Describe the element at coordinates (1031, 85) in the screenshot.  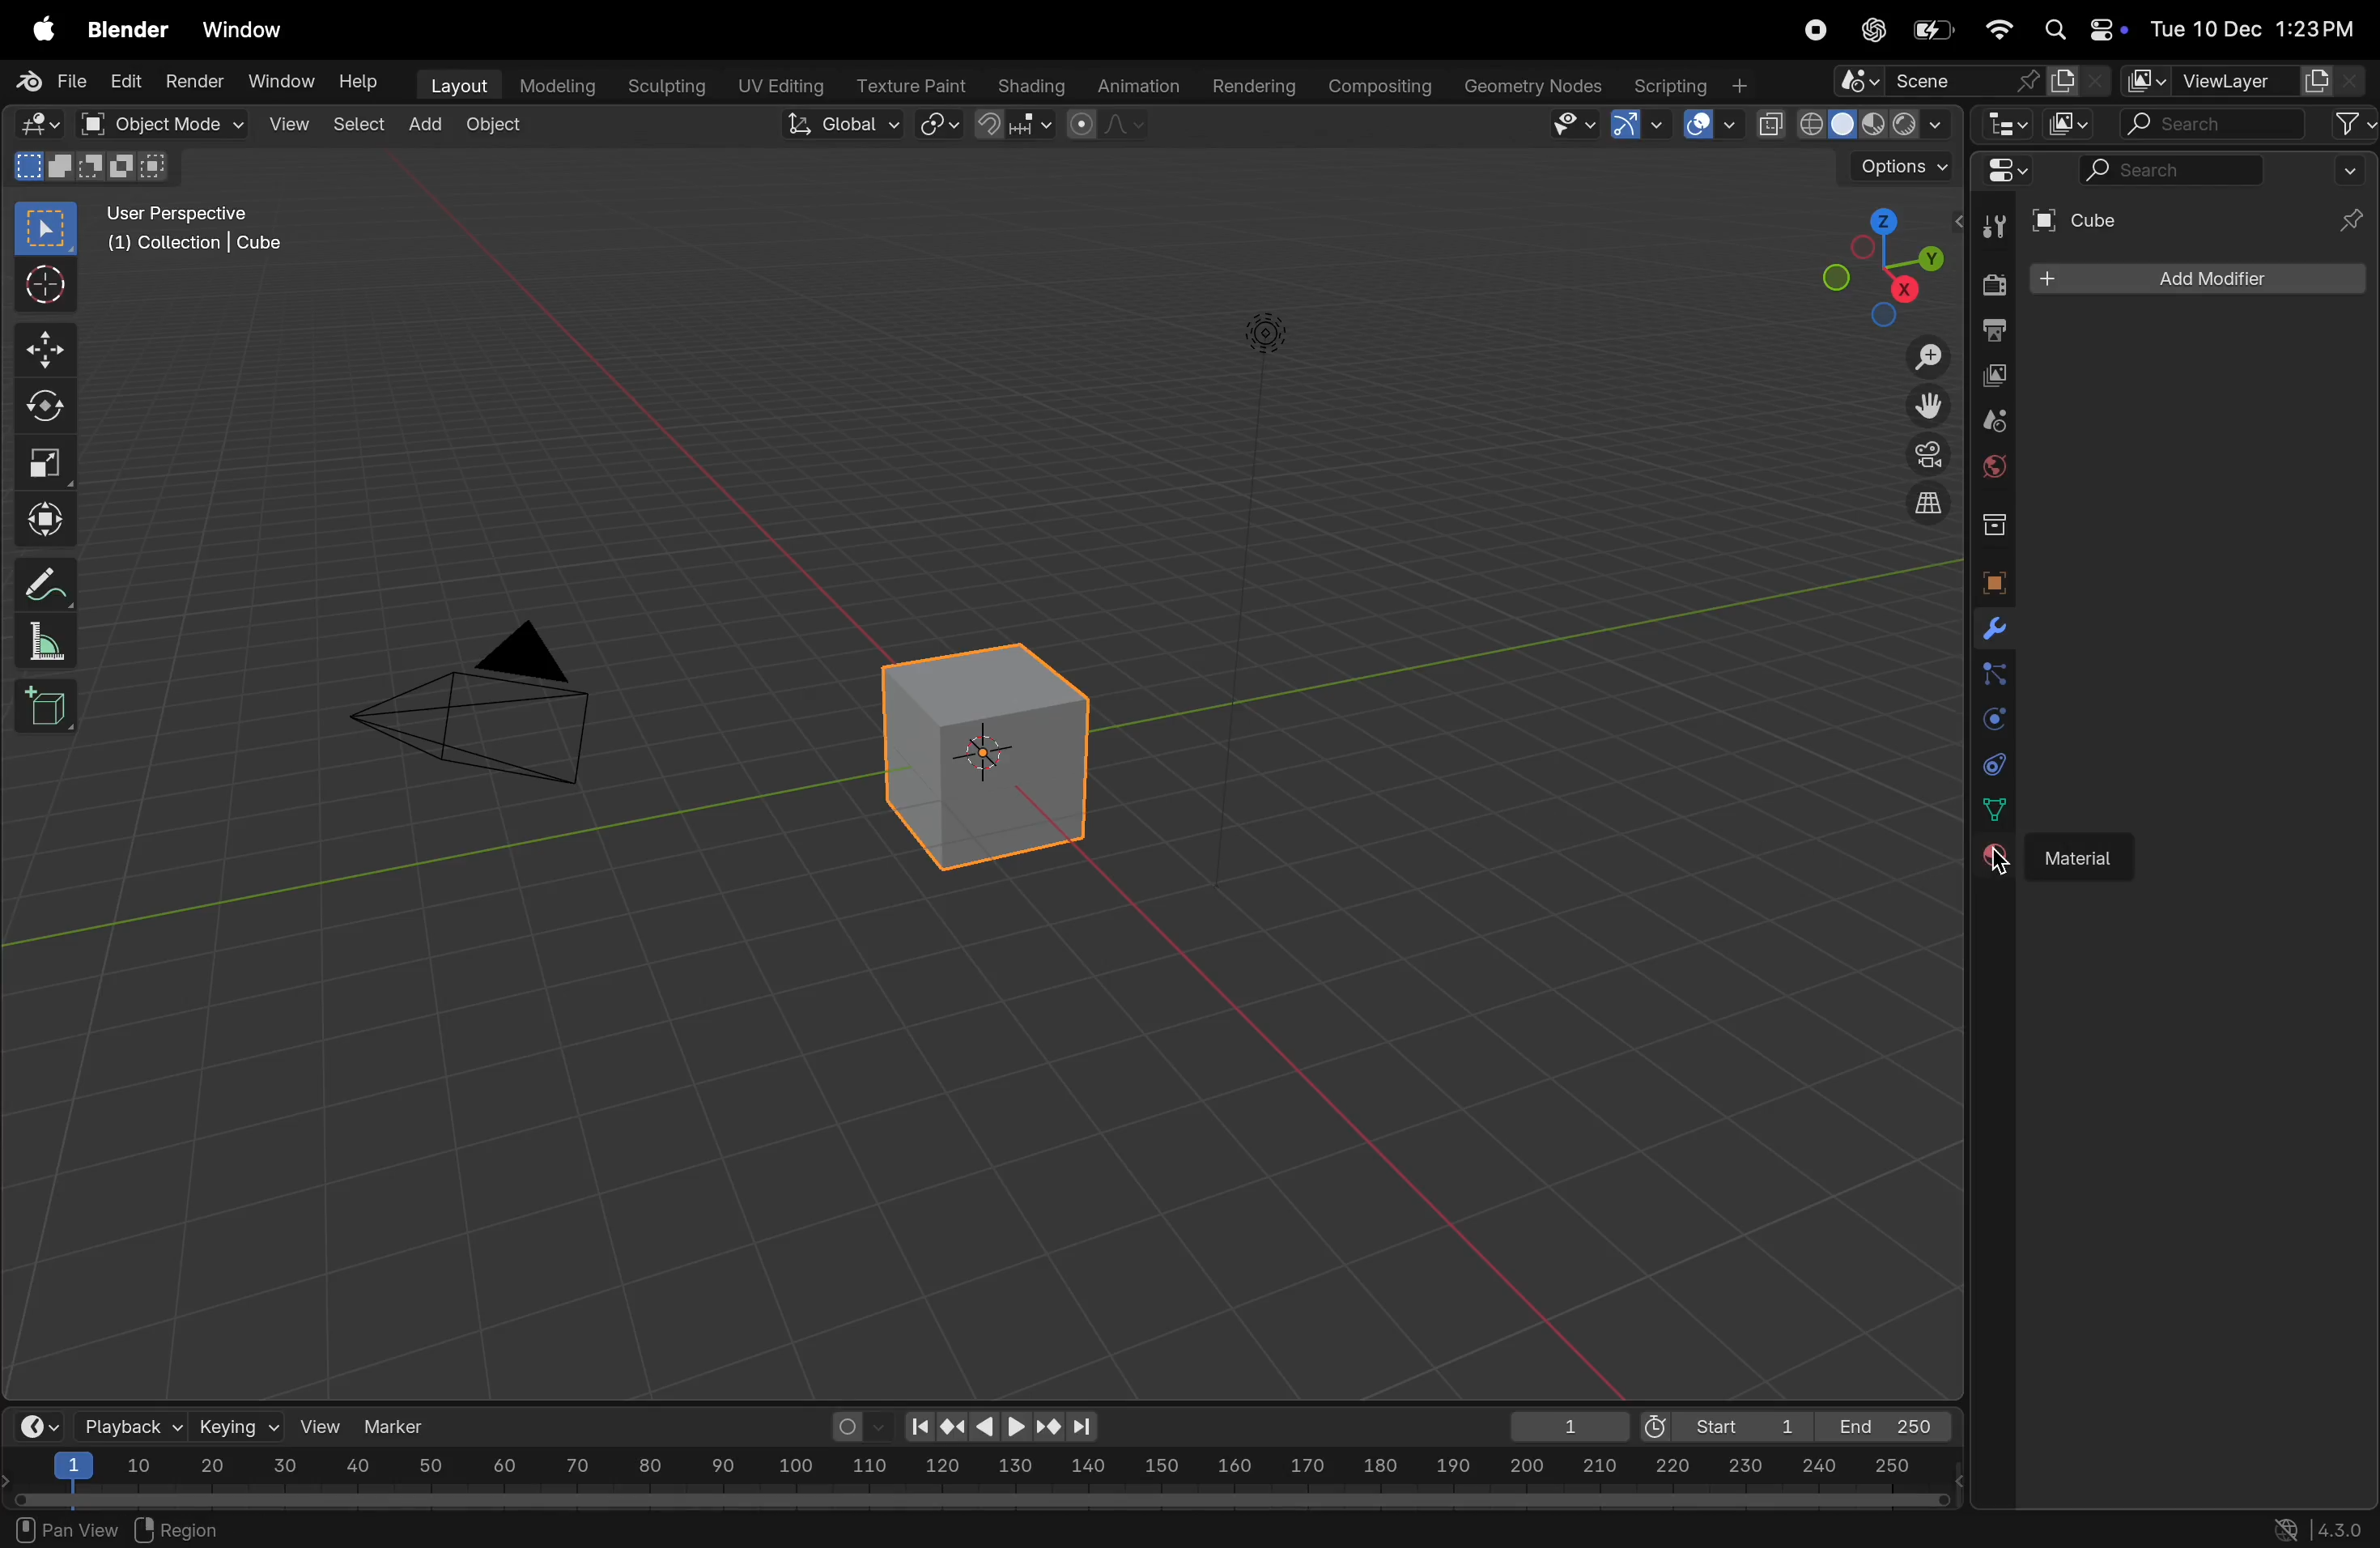
I see `Shading` at that location.